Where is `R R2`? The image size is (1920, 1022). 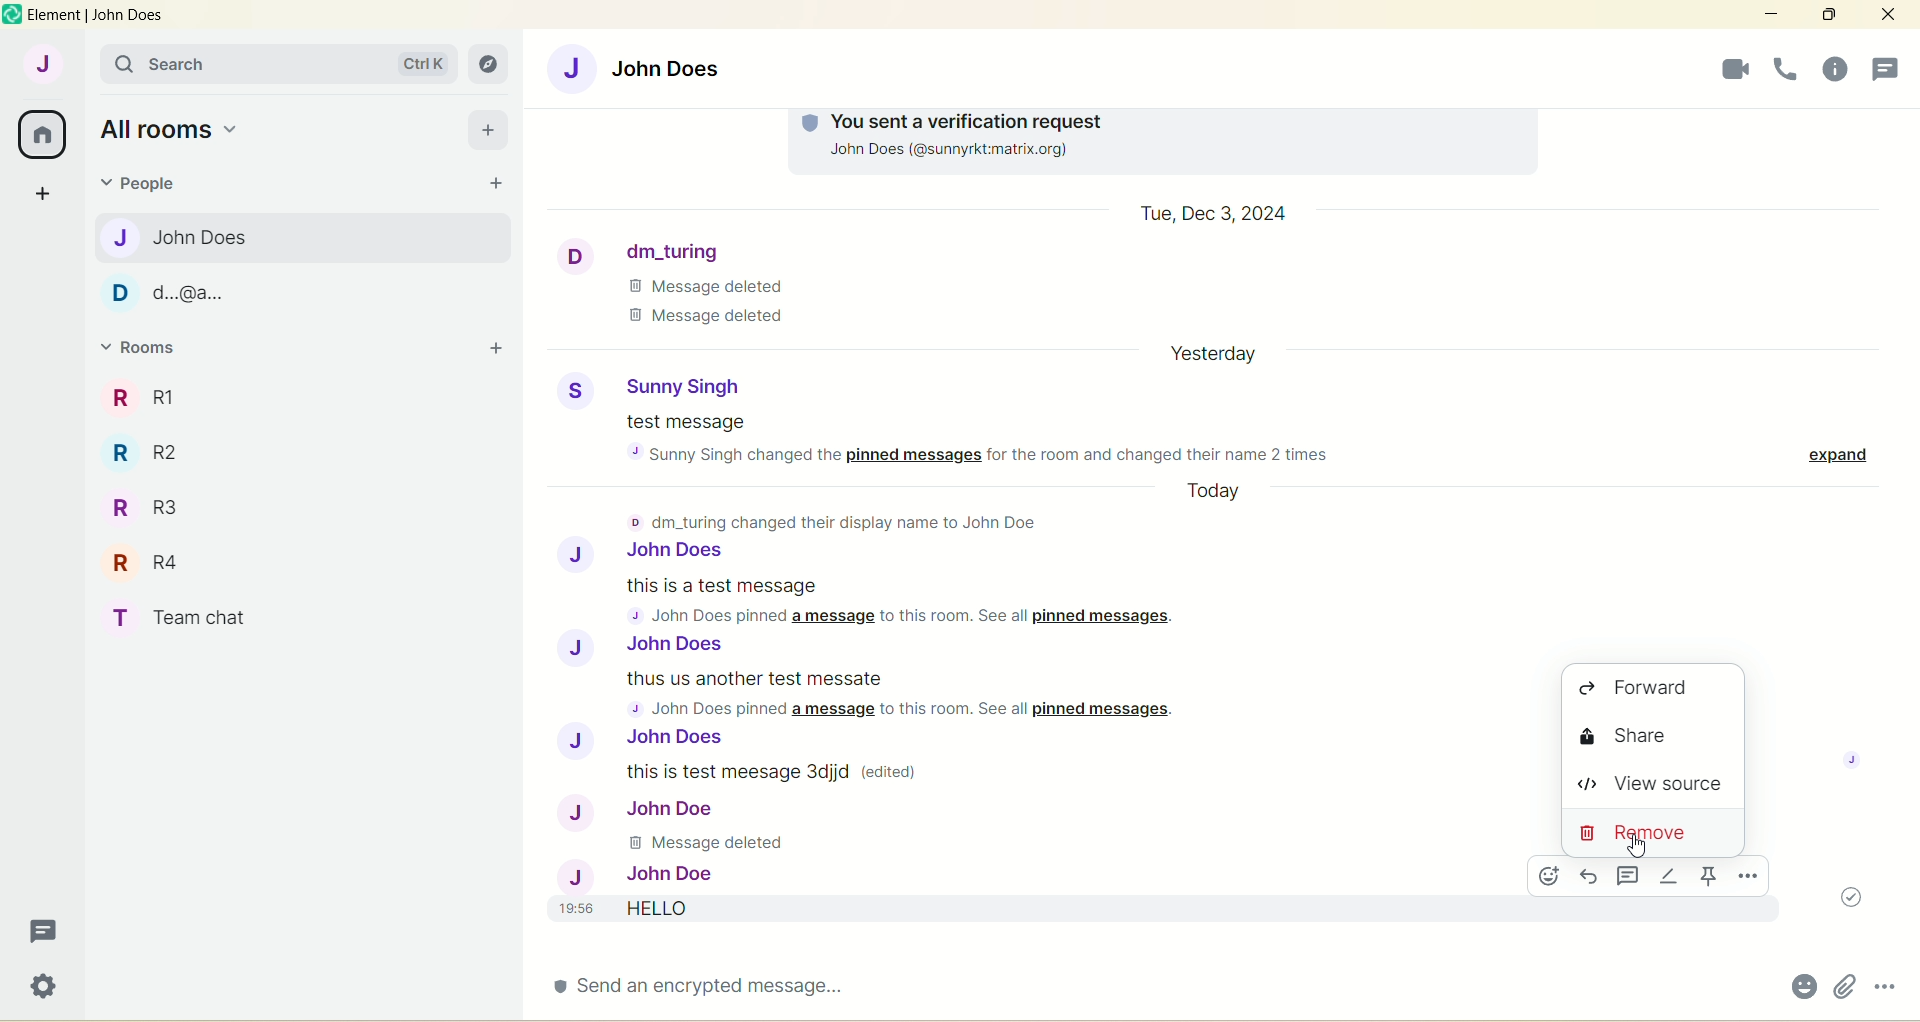 R R2 is located at coordinates (157, 452).